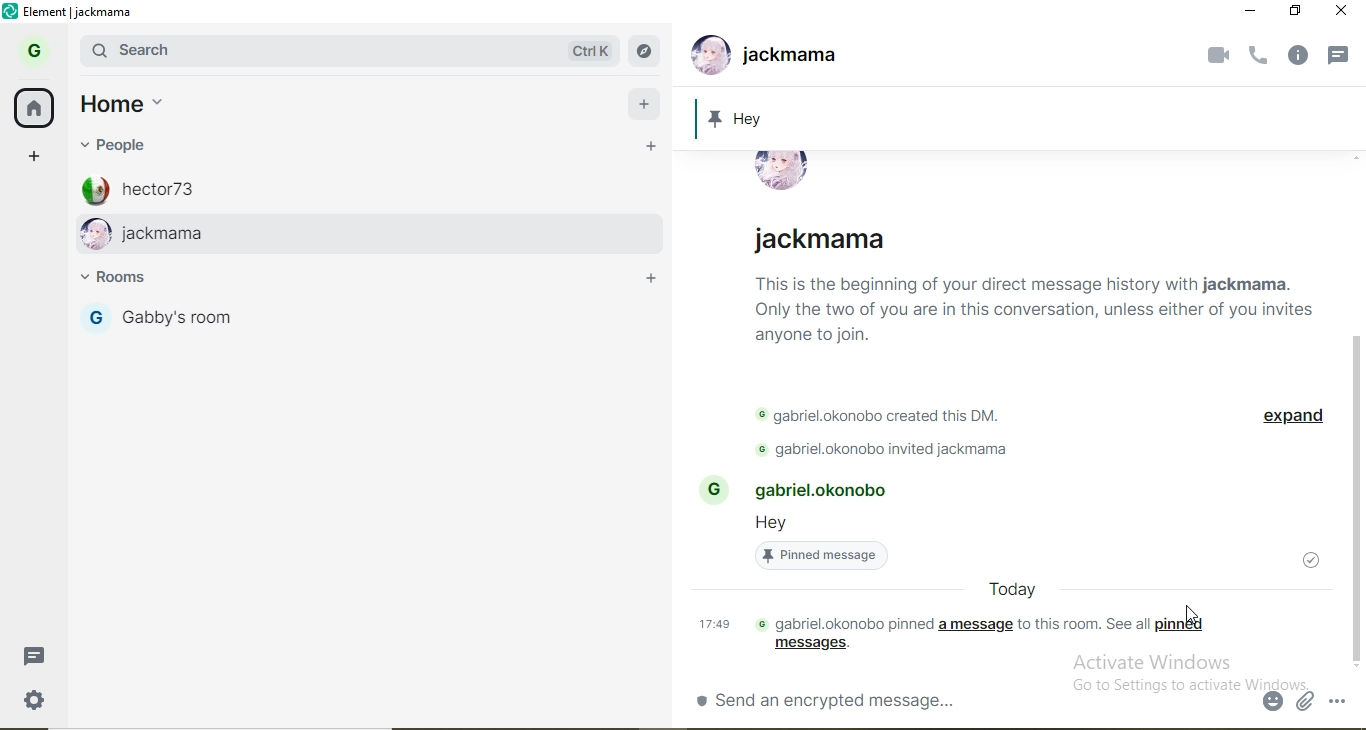 The height and width of the screenshot is (730, 1366). I want to click on message, so click(33, 657).